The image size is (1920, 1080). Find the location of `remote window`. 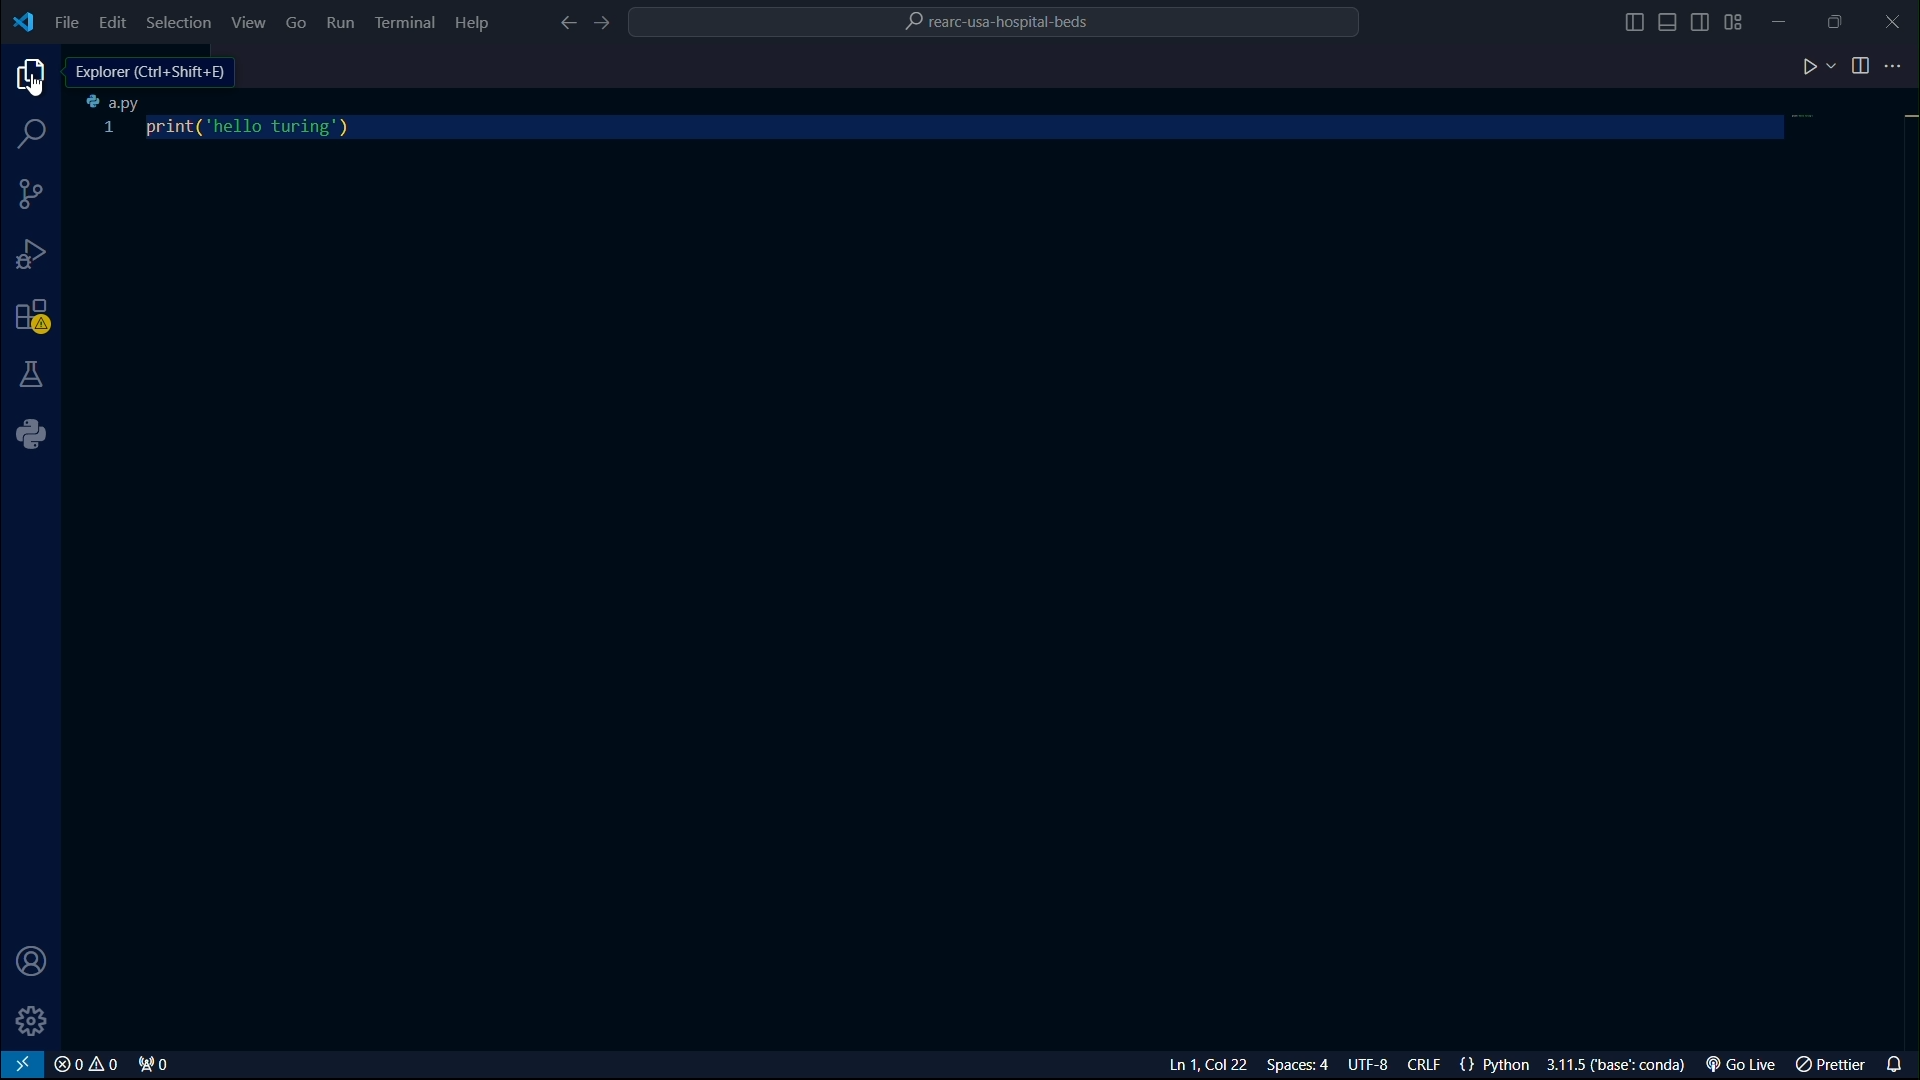

remote window is located at coordinates (24, 1065).